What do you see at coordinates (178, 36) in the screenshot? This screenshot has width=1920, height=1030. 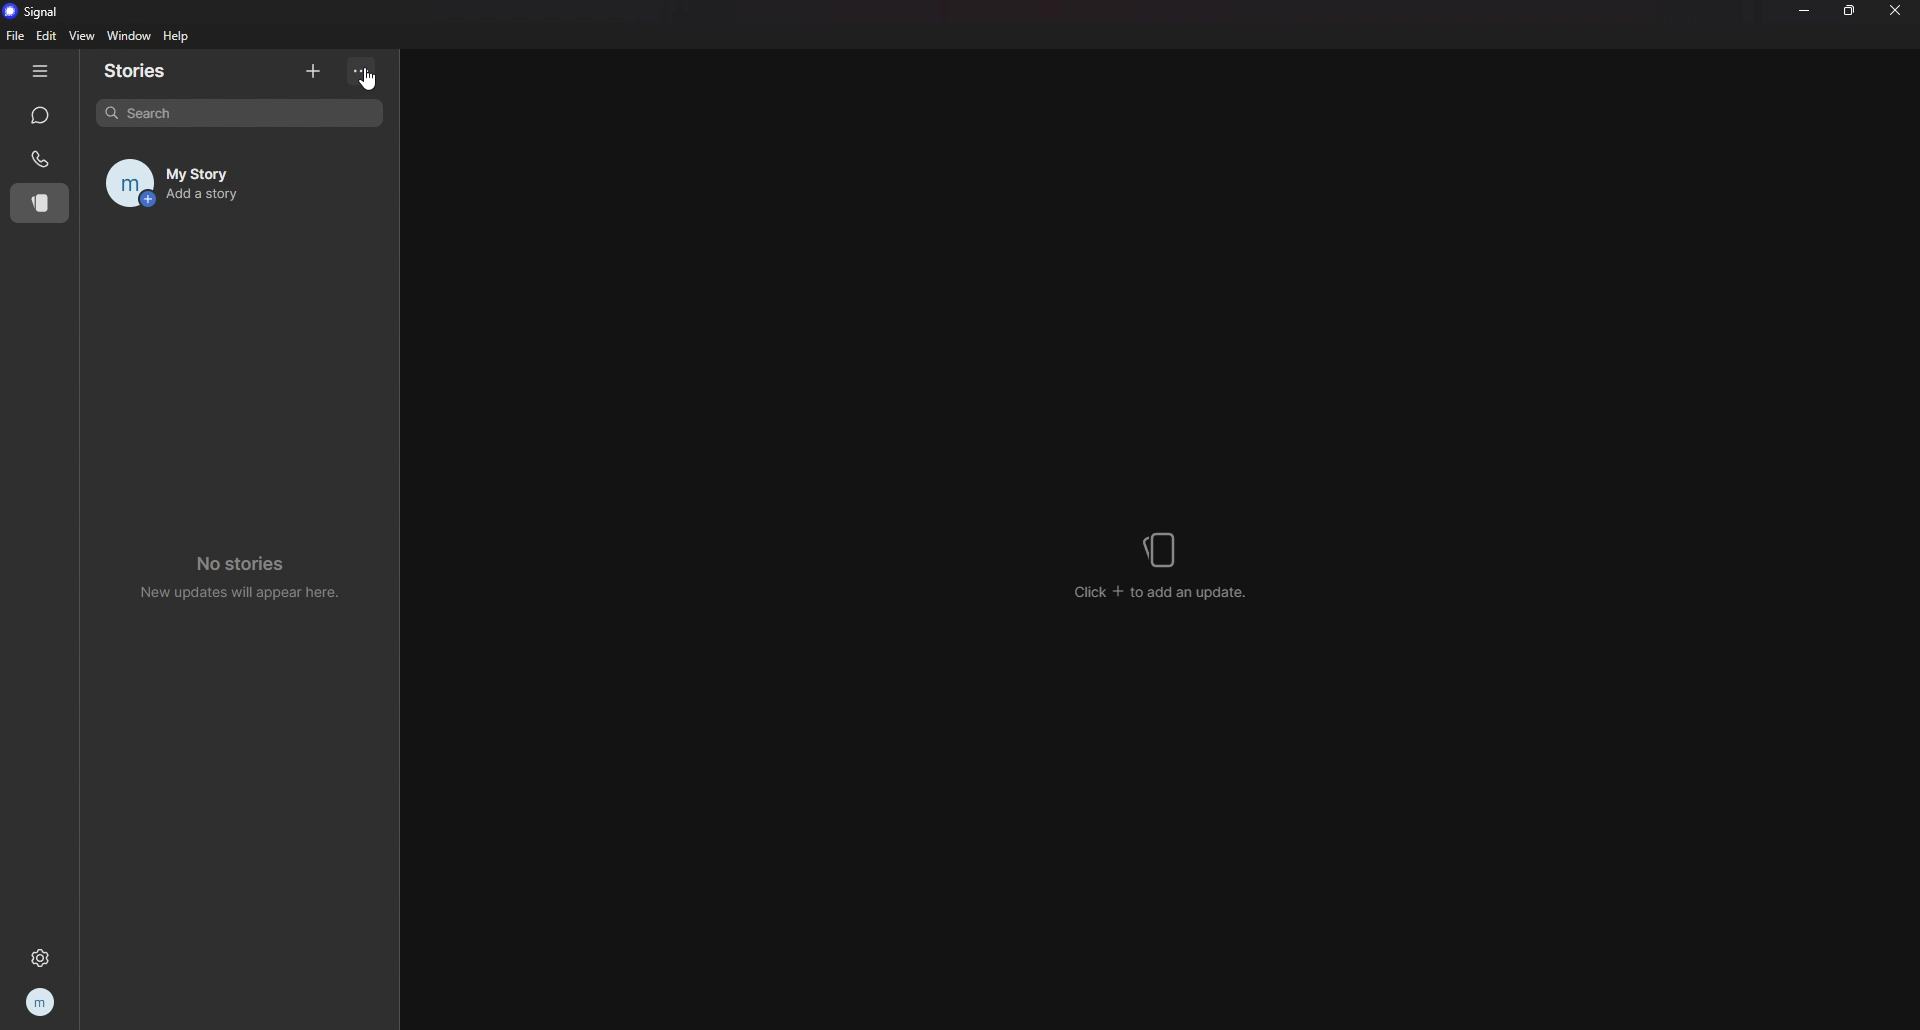 I see `help` at bounding box center [178, 36].